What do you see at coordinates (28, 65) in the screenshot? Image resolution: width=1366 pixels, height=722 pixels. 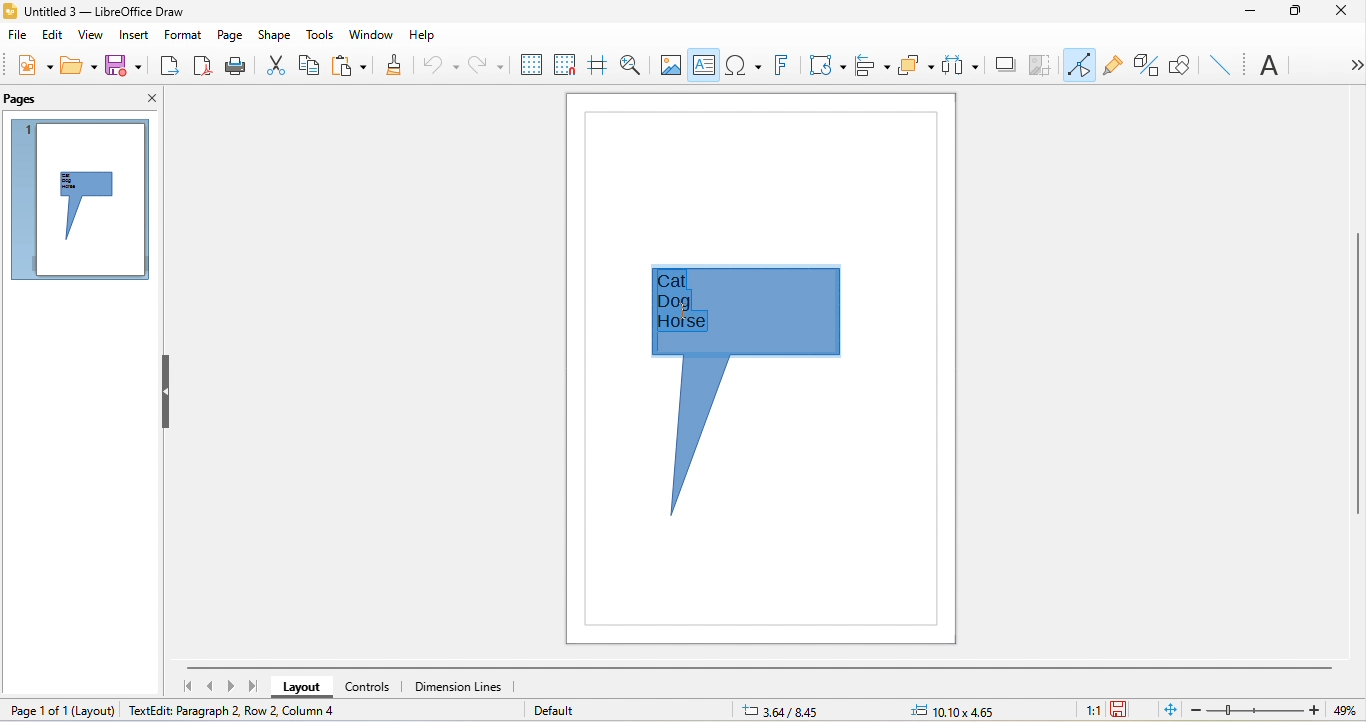 I see `new` at bounding box center [28, 65].